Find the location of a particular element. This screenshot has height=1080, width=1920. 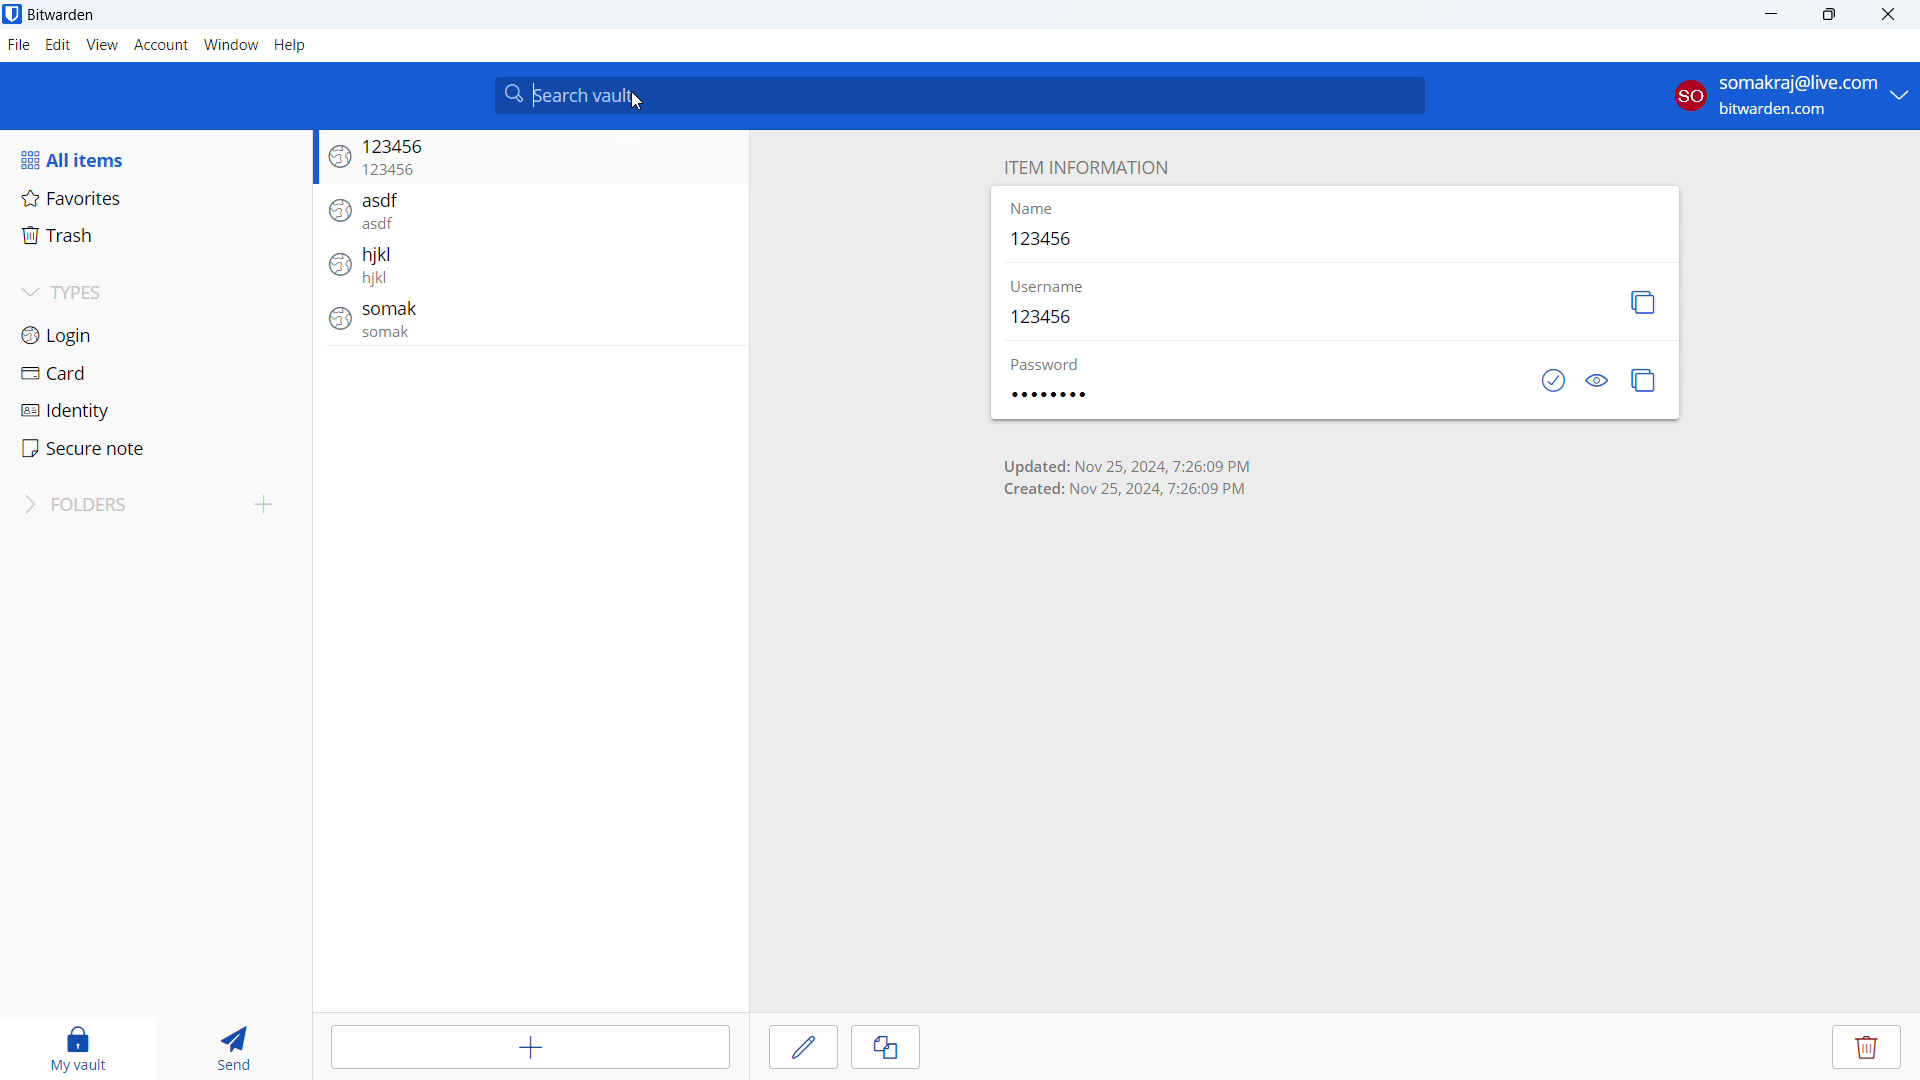

add folder is located at coordinates (267, 505).